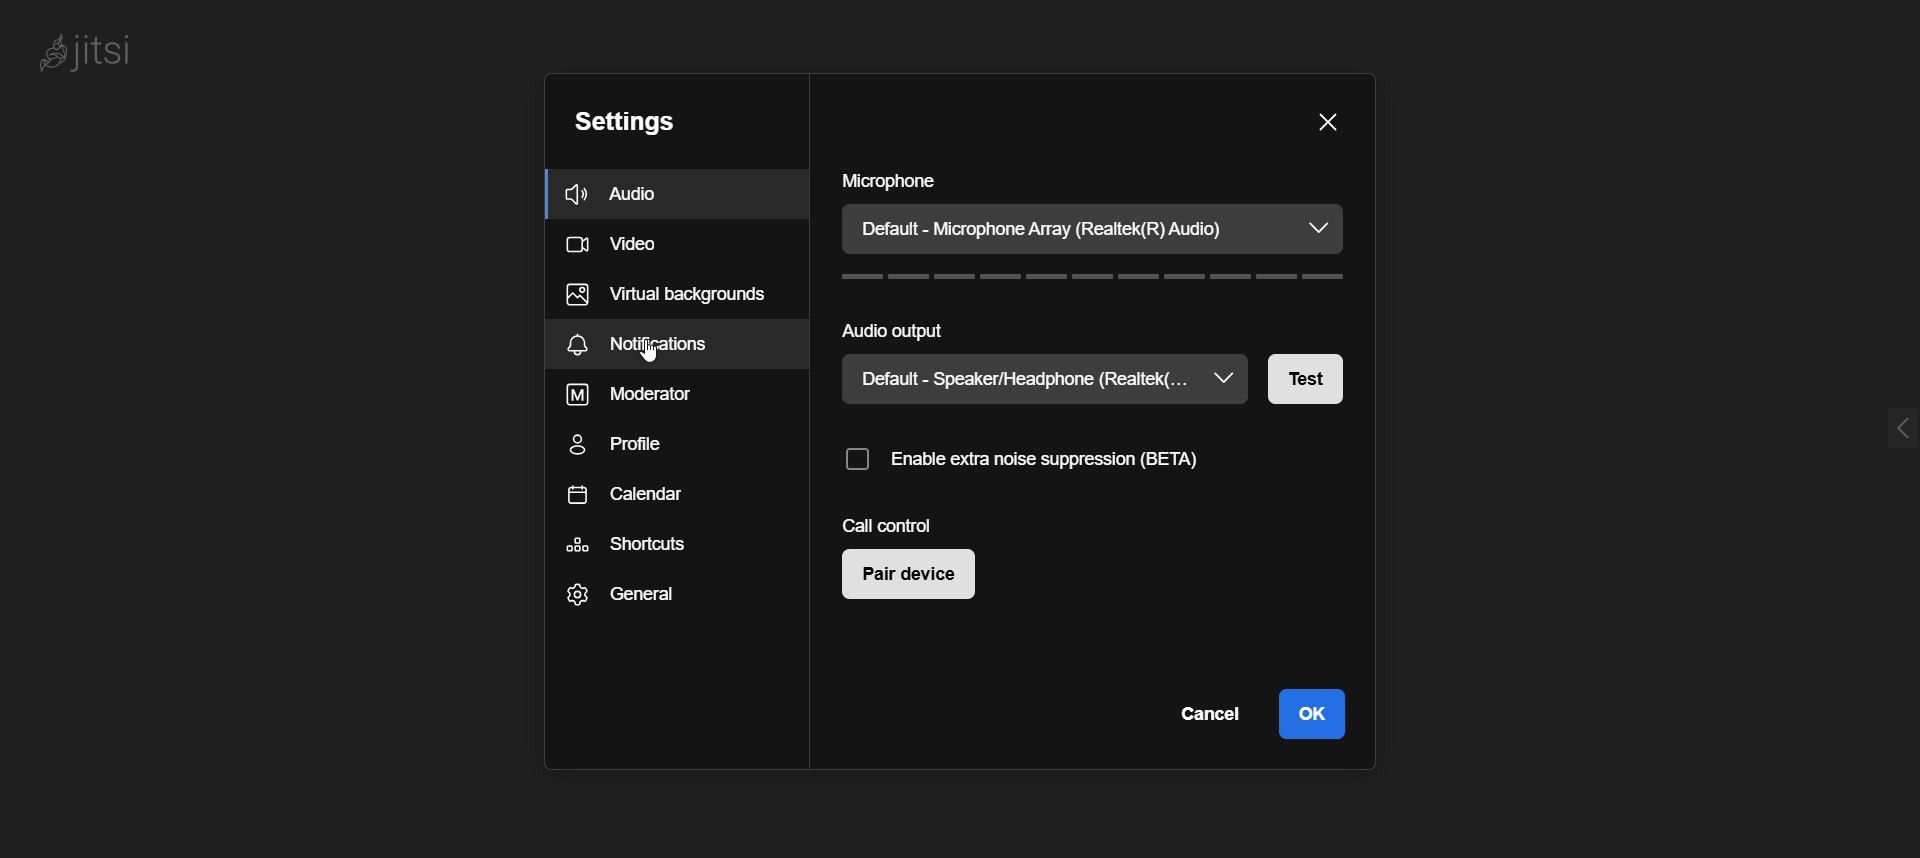  What do you see at coordinates (1206, 711) in the screenshot?
I see `Cancel` at bounding box center [1206, 711].